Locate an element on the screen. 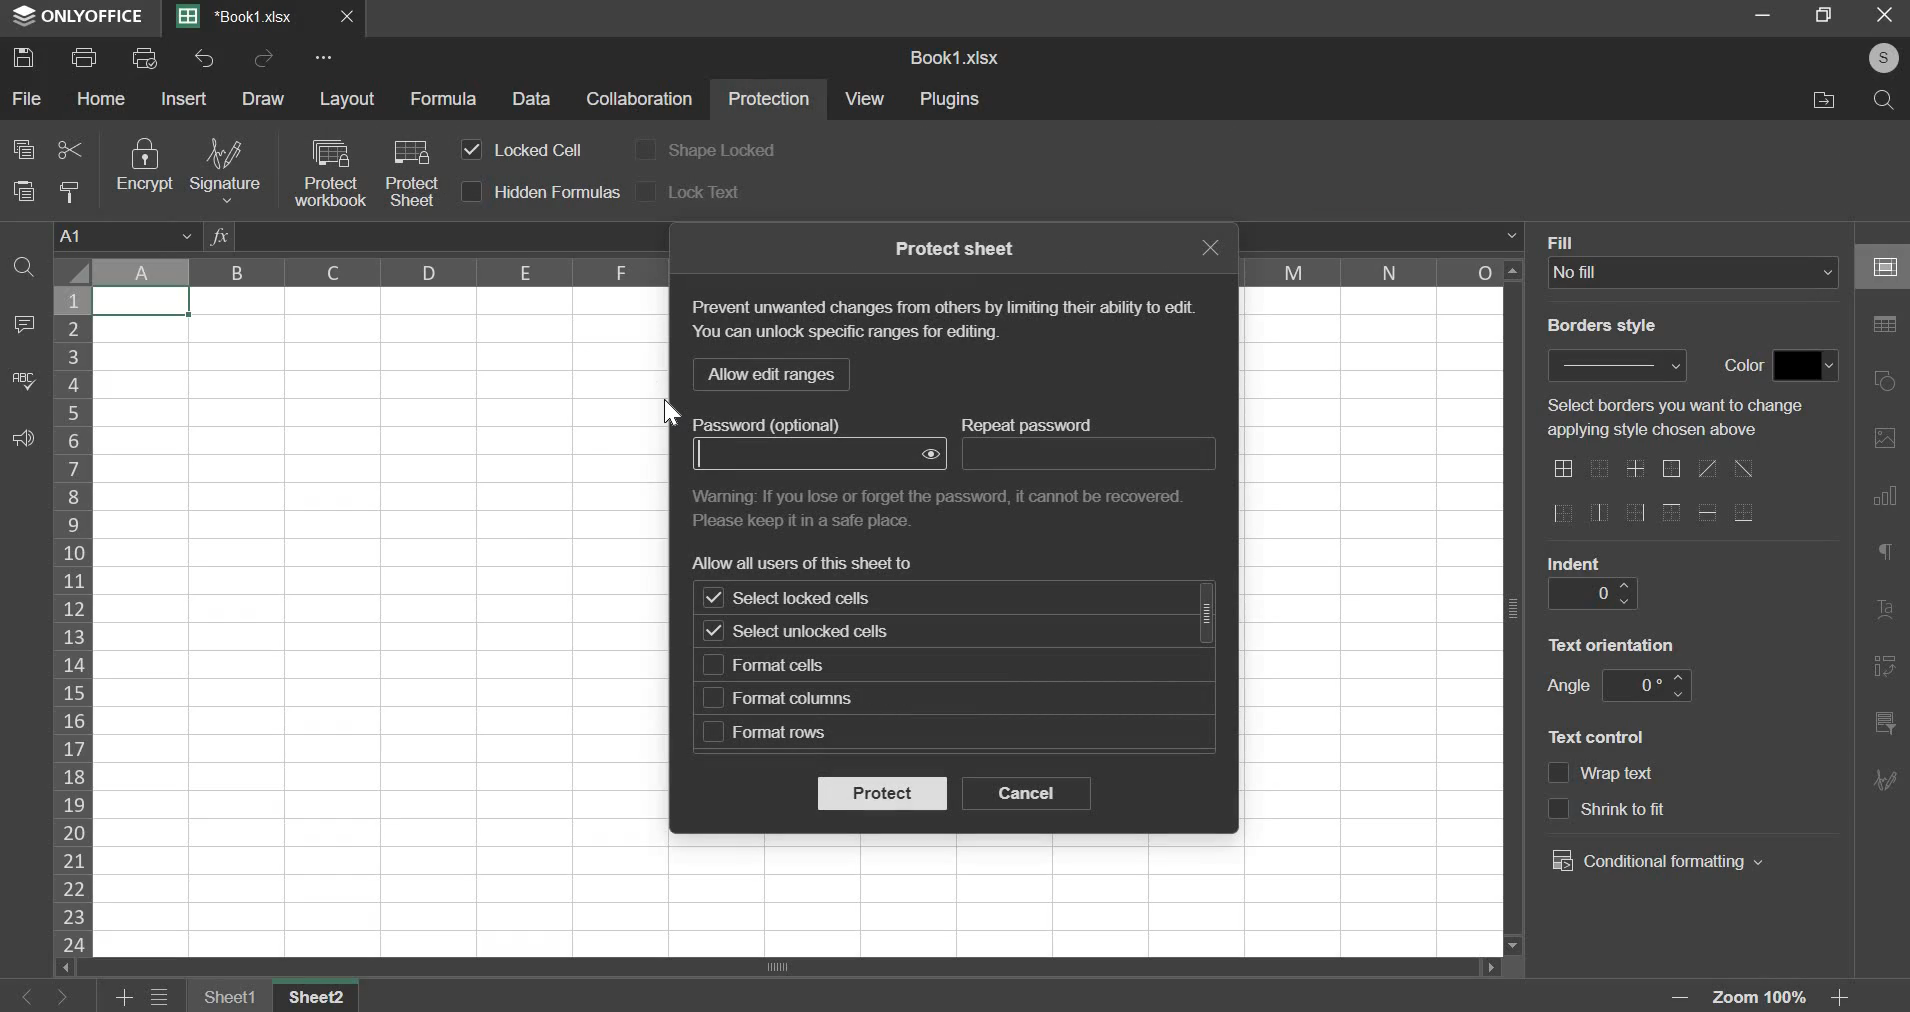 This screenshot has height=1012, width=1910. Fill is located at coordinates (1565, 241).